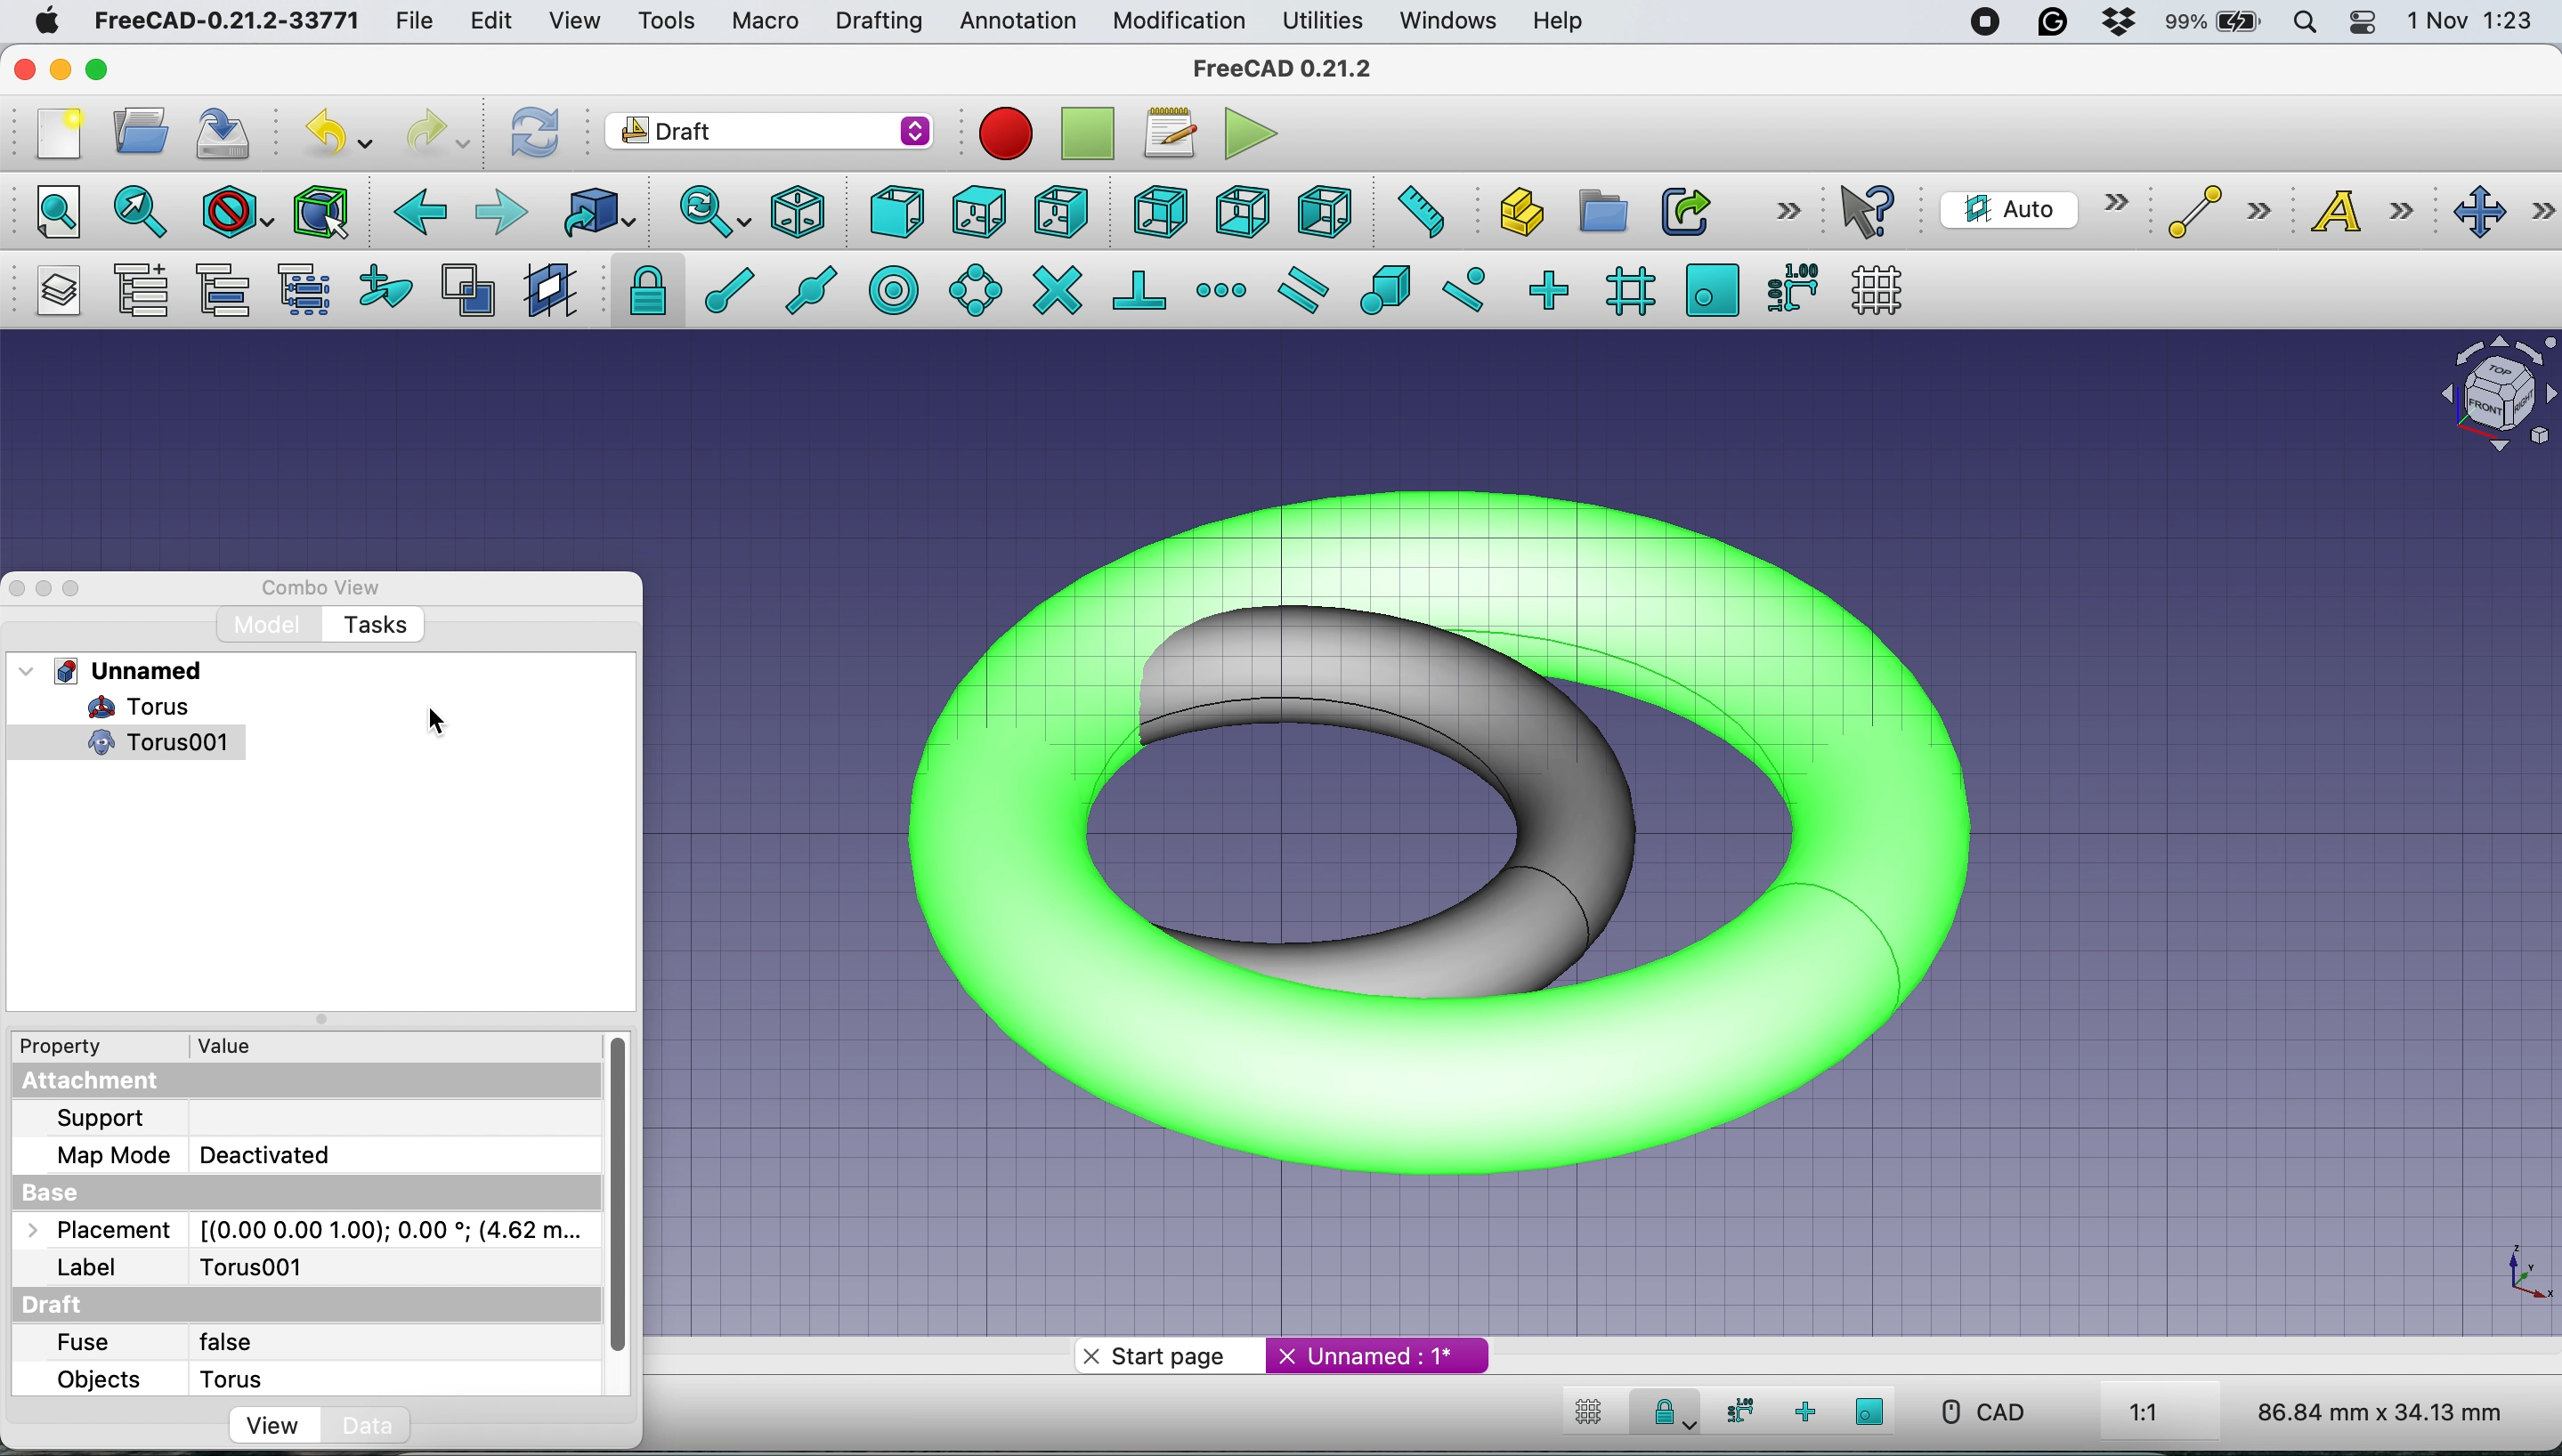  What do you see at coordinates (247, 1424) in the screenshot?
I see `View` at bounding box center [247, 1424].